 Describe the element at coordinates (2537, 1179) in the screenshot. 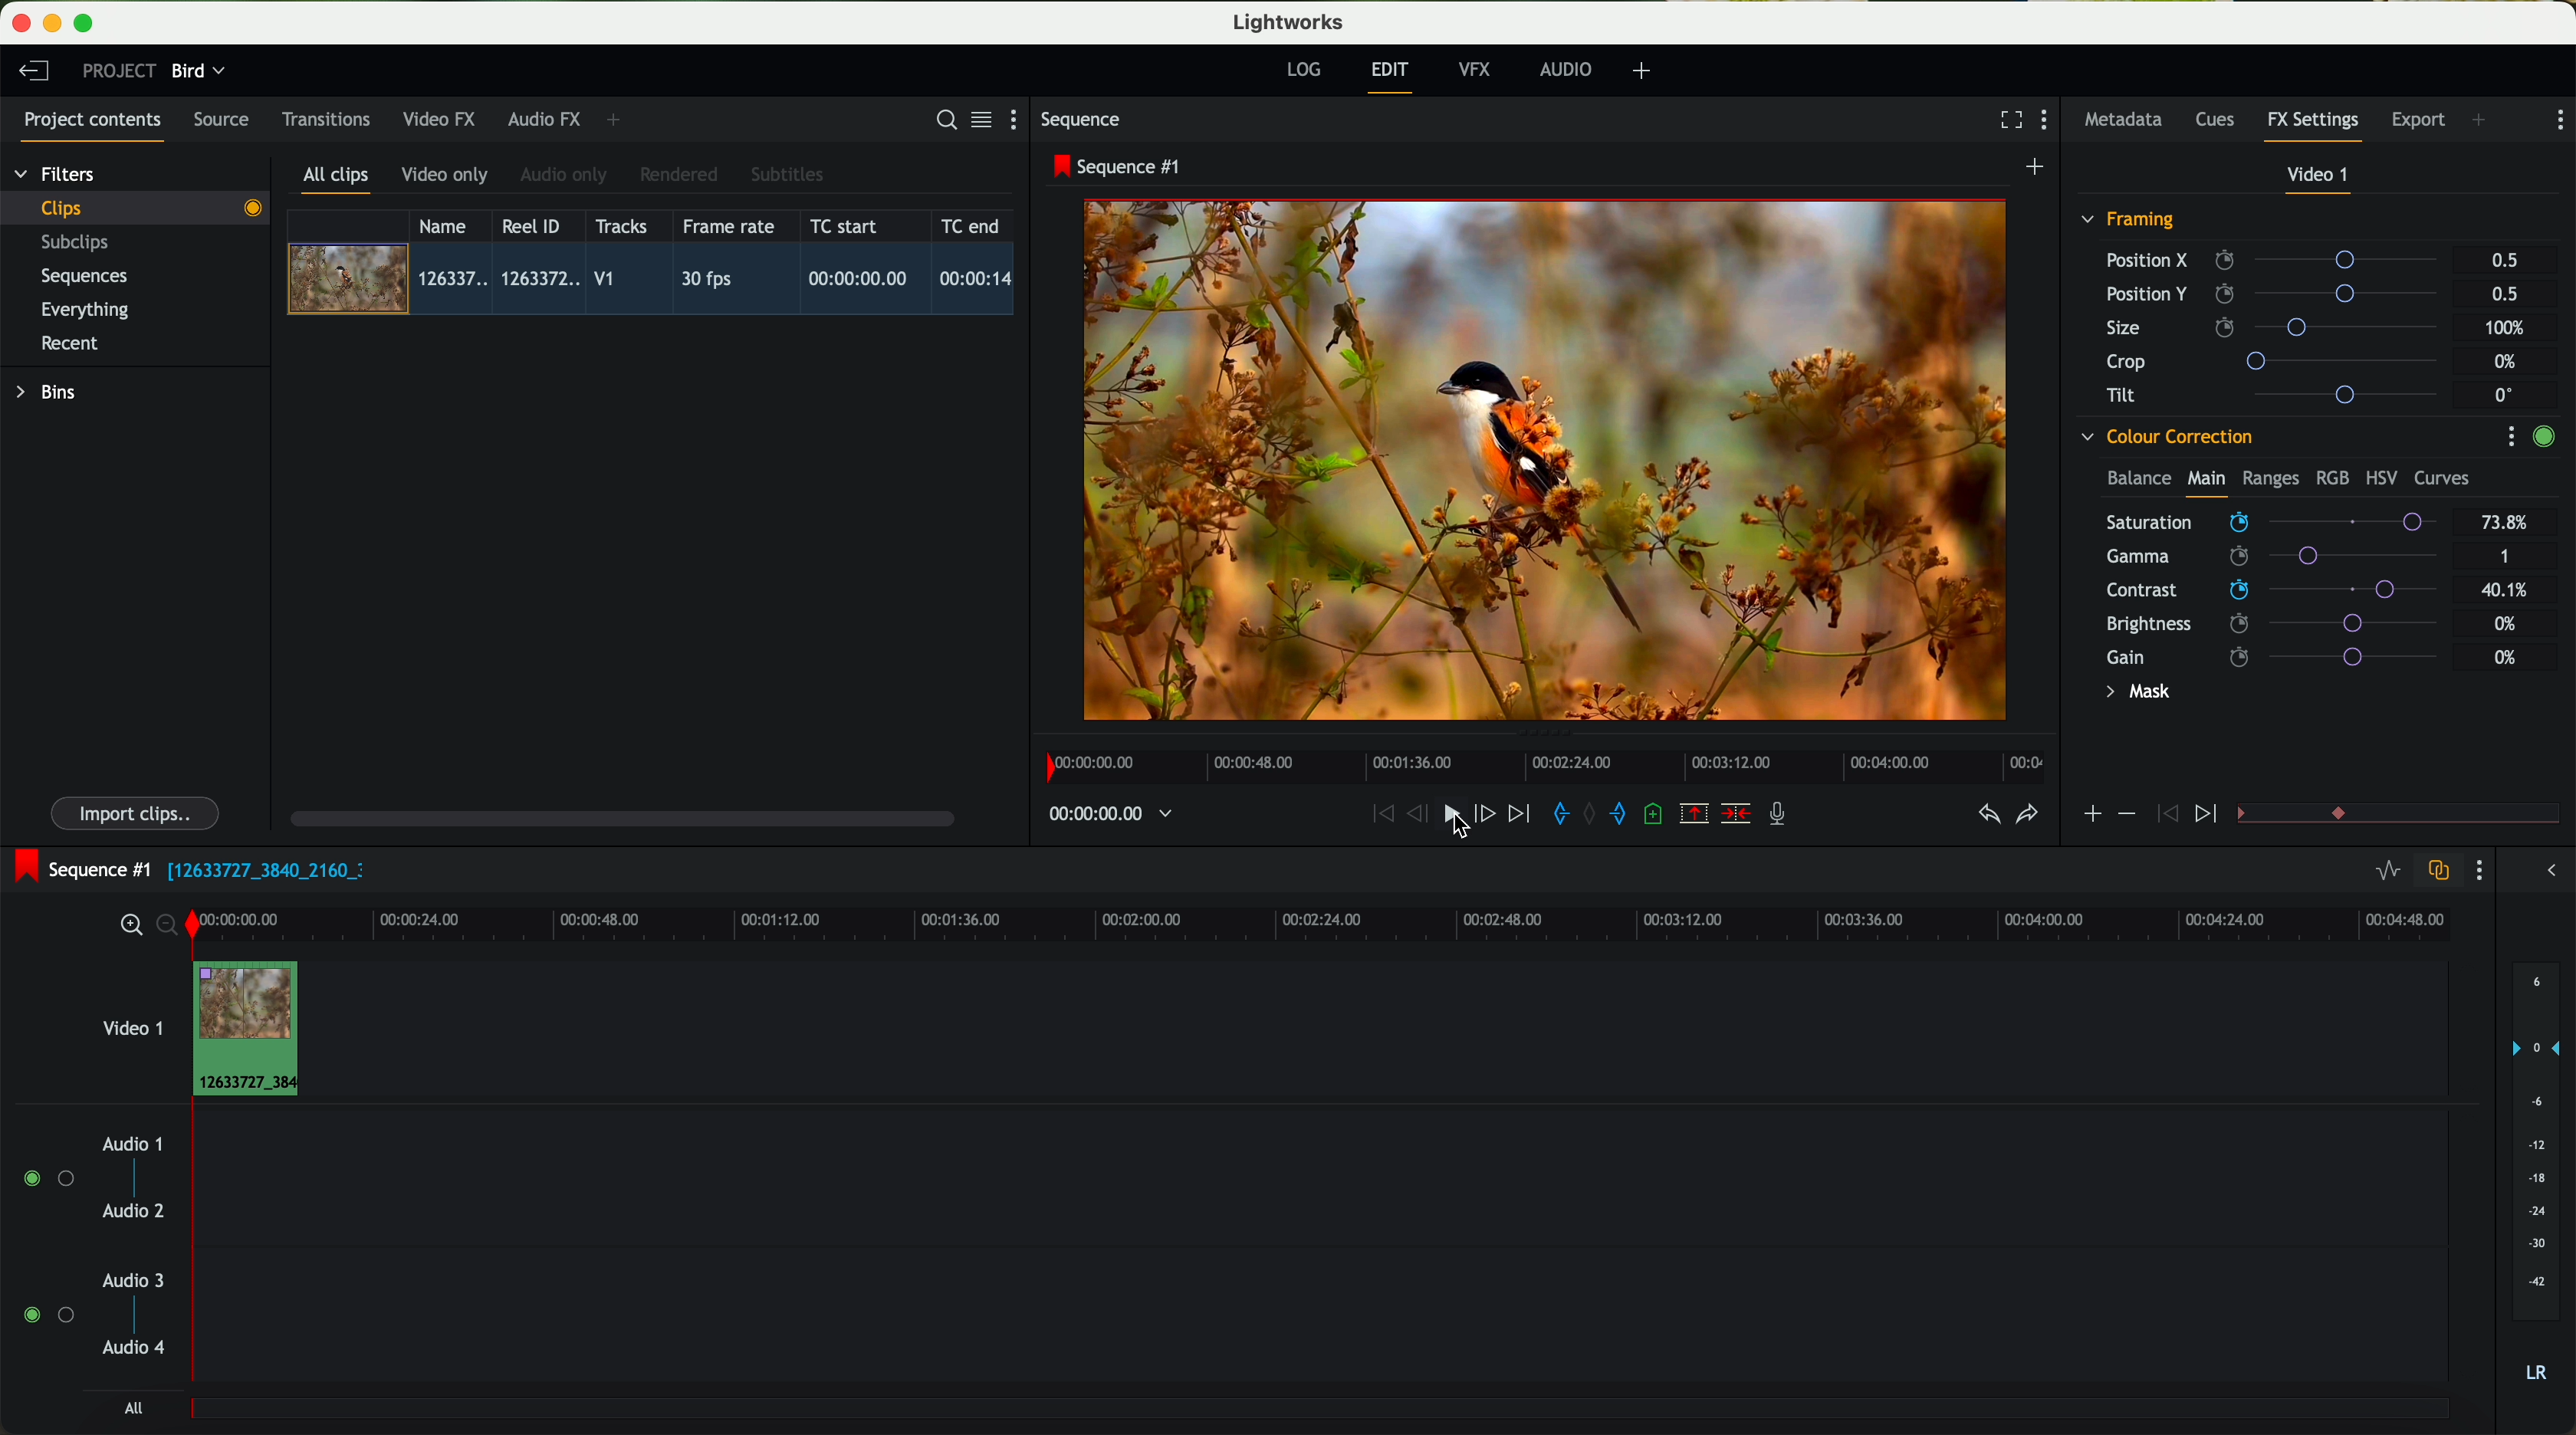

I see `audio output level (d/B)` at that location.